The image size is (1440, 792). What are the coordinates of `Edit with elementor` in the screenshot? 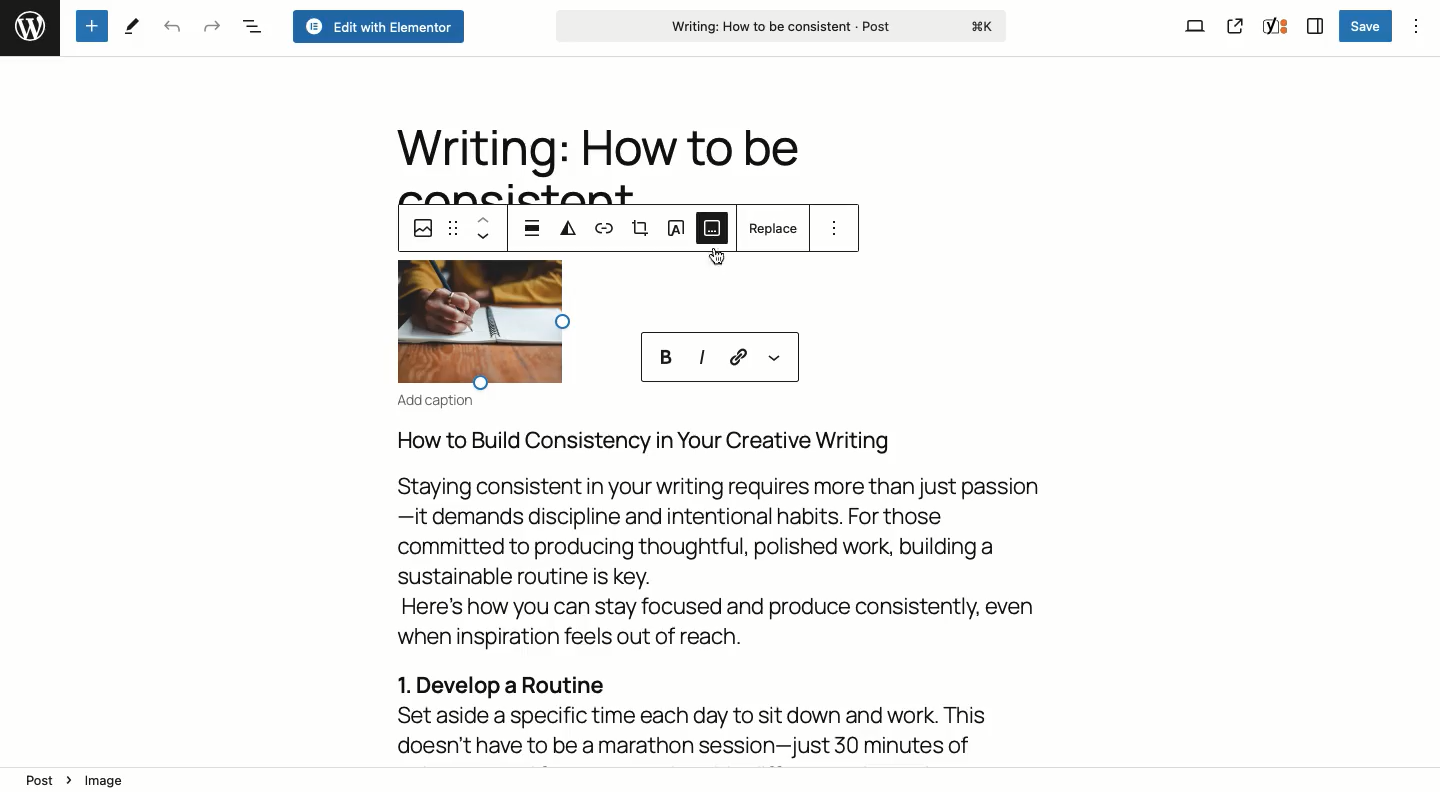 It's located at (377, 26).